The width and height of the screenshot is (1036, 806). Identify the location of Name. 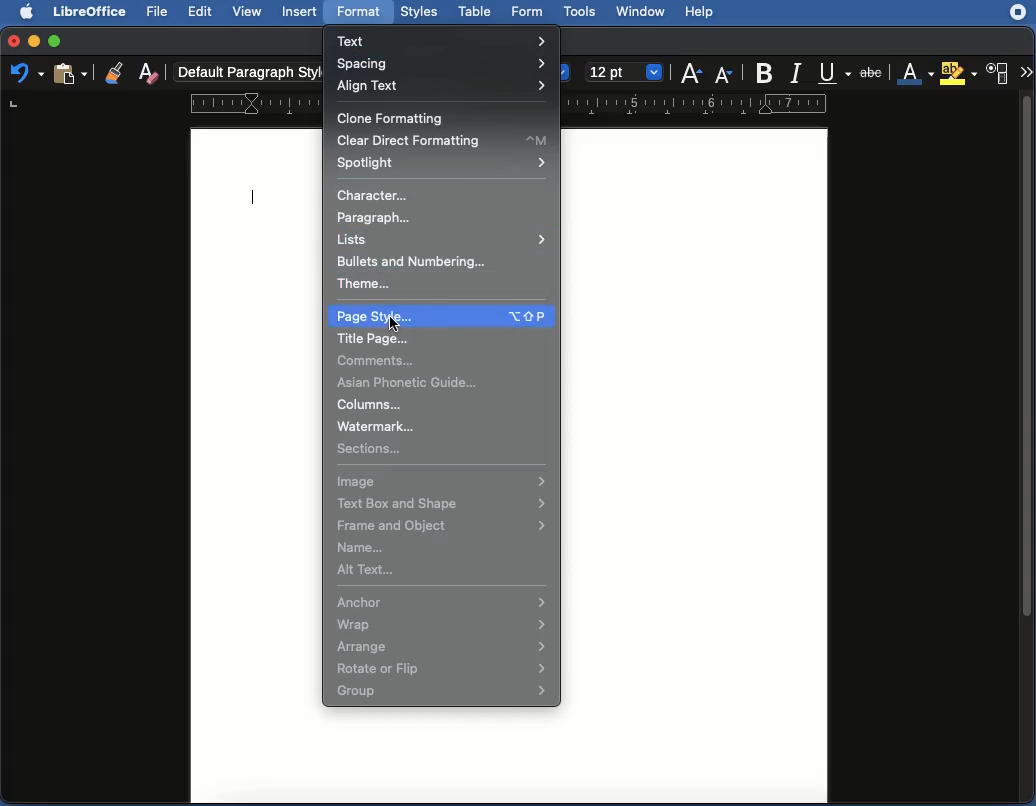
(364, 546).